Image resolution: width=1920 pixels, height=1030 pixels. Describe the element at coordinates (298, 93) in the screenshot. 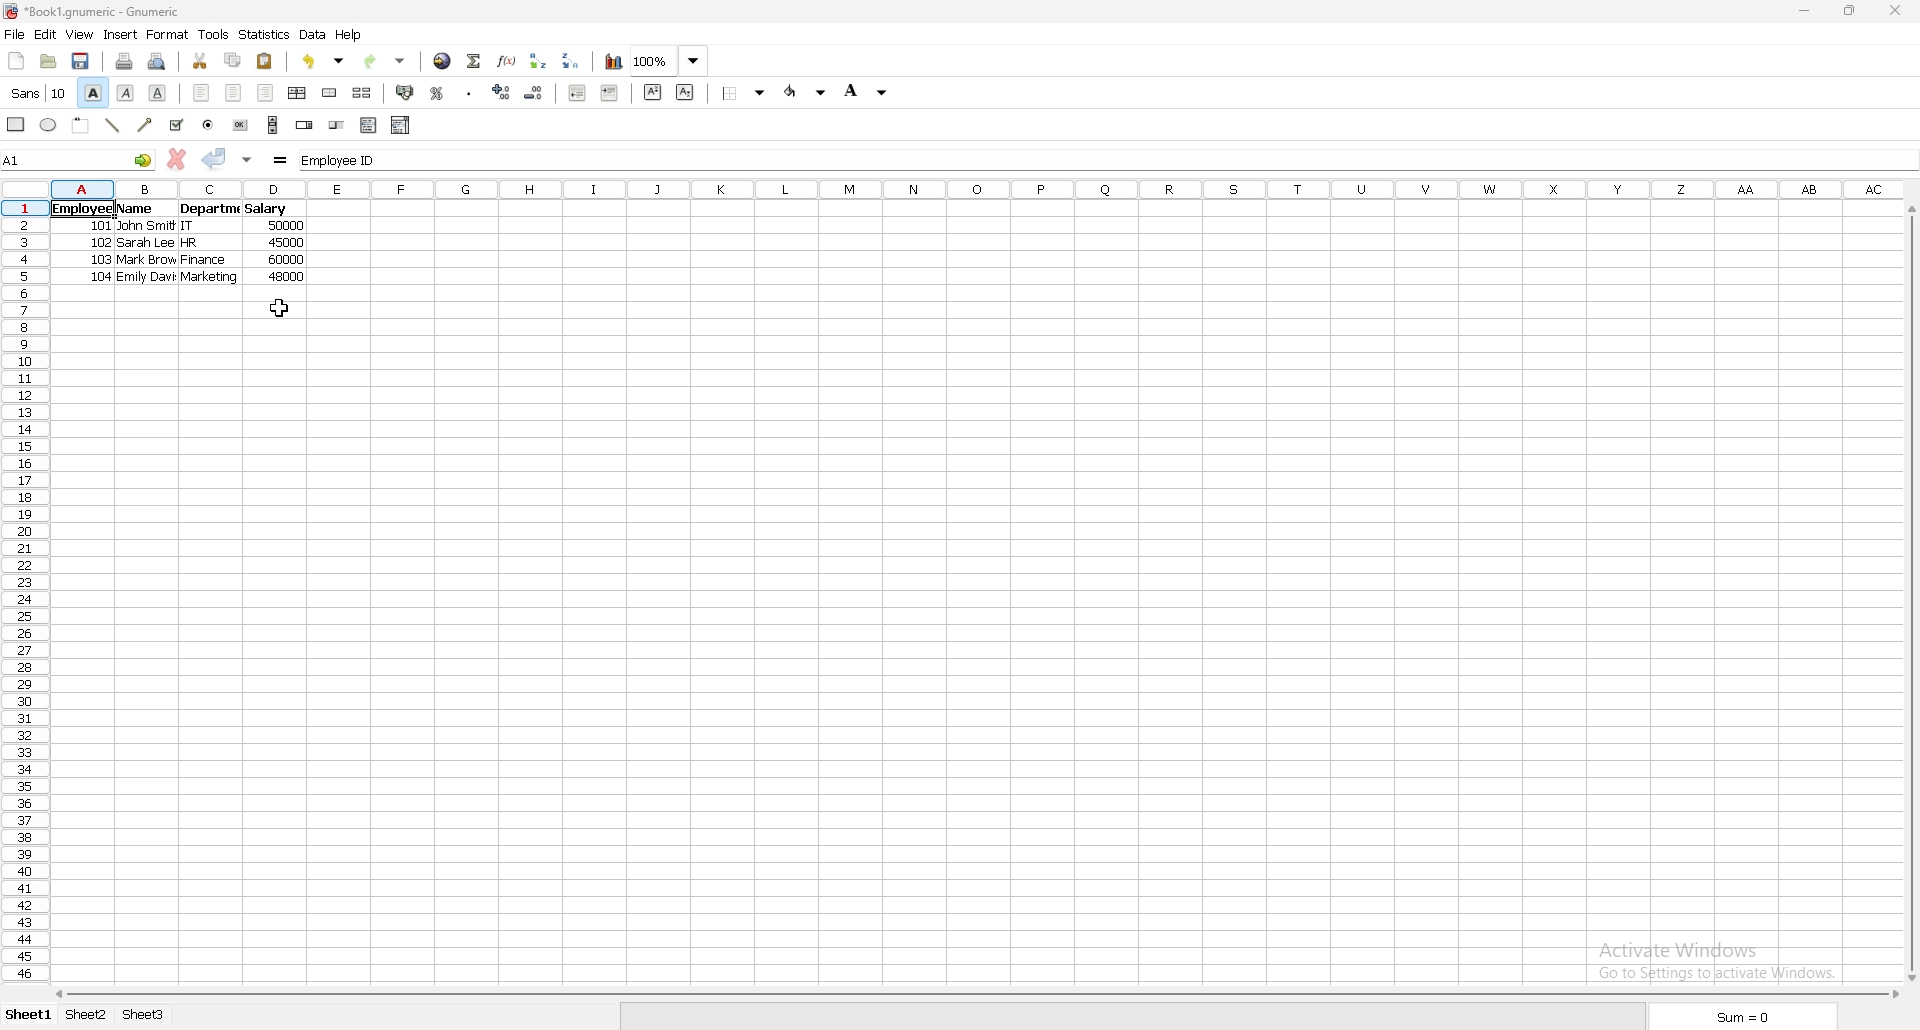

I see `centre horizontally` at that location.